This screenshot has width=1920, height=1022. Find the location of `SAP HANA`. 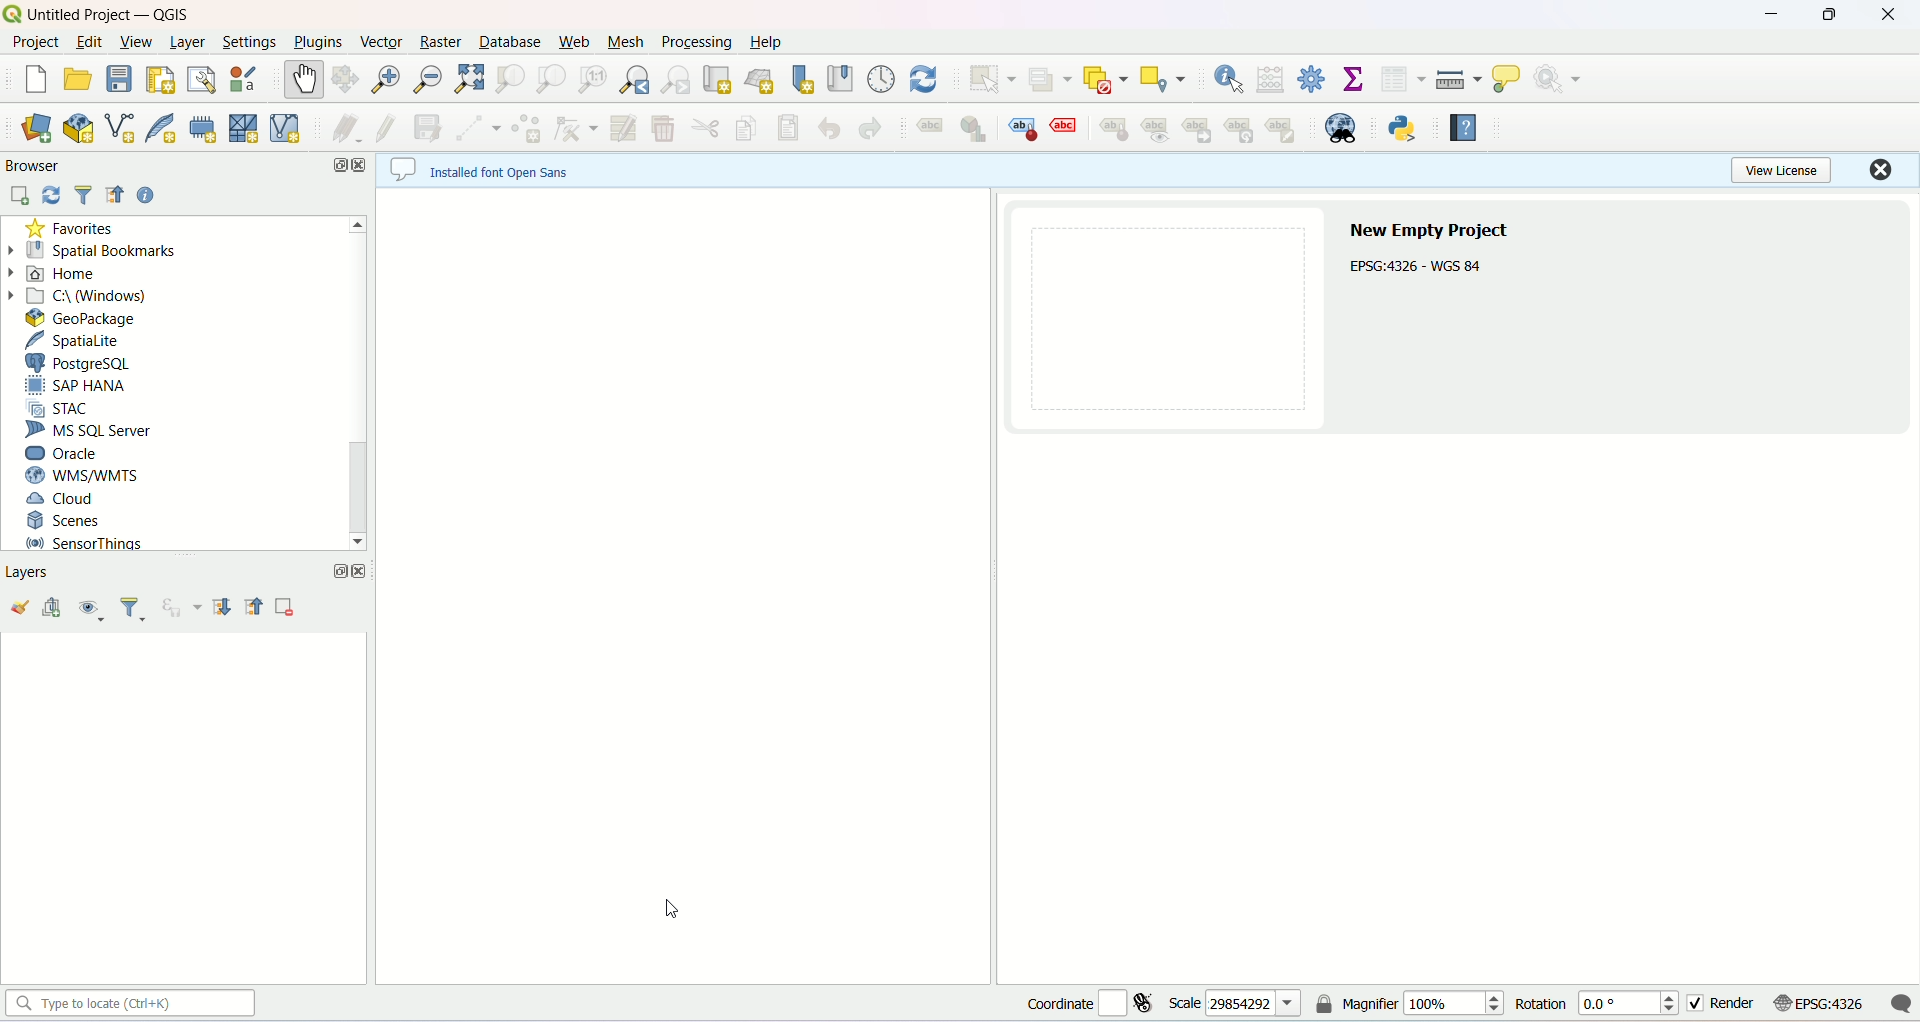

SAP HANA is located at coordinates (76, 386).